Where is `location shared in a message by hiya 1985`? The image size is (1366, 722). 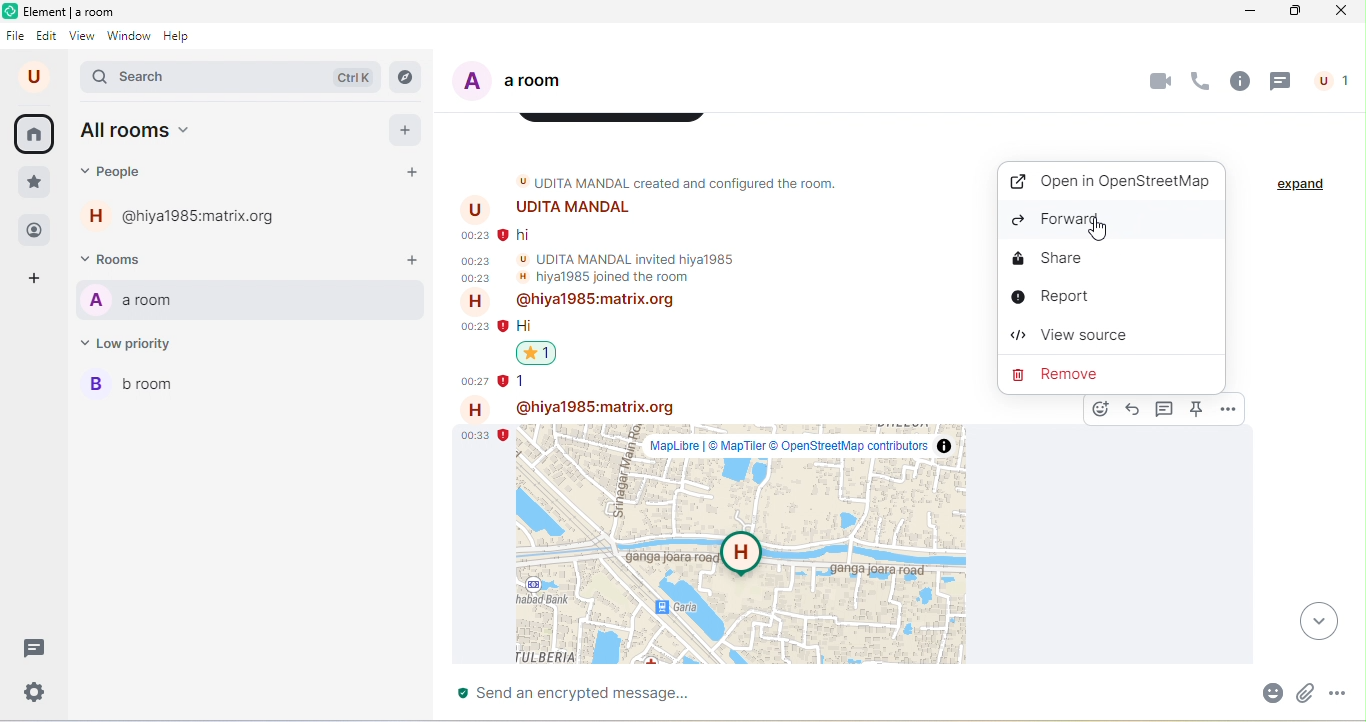
location shared in a message by hiya 1985 is located at coordinates (748, 535).